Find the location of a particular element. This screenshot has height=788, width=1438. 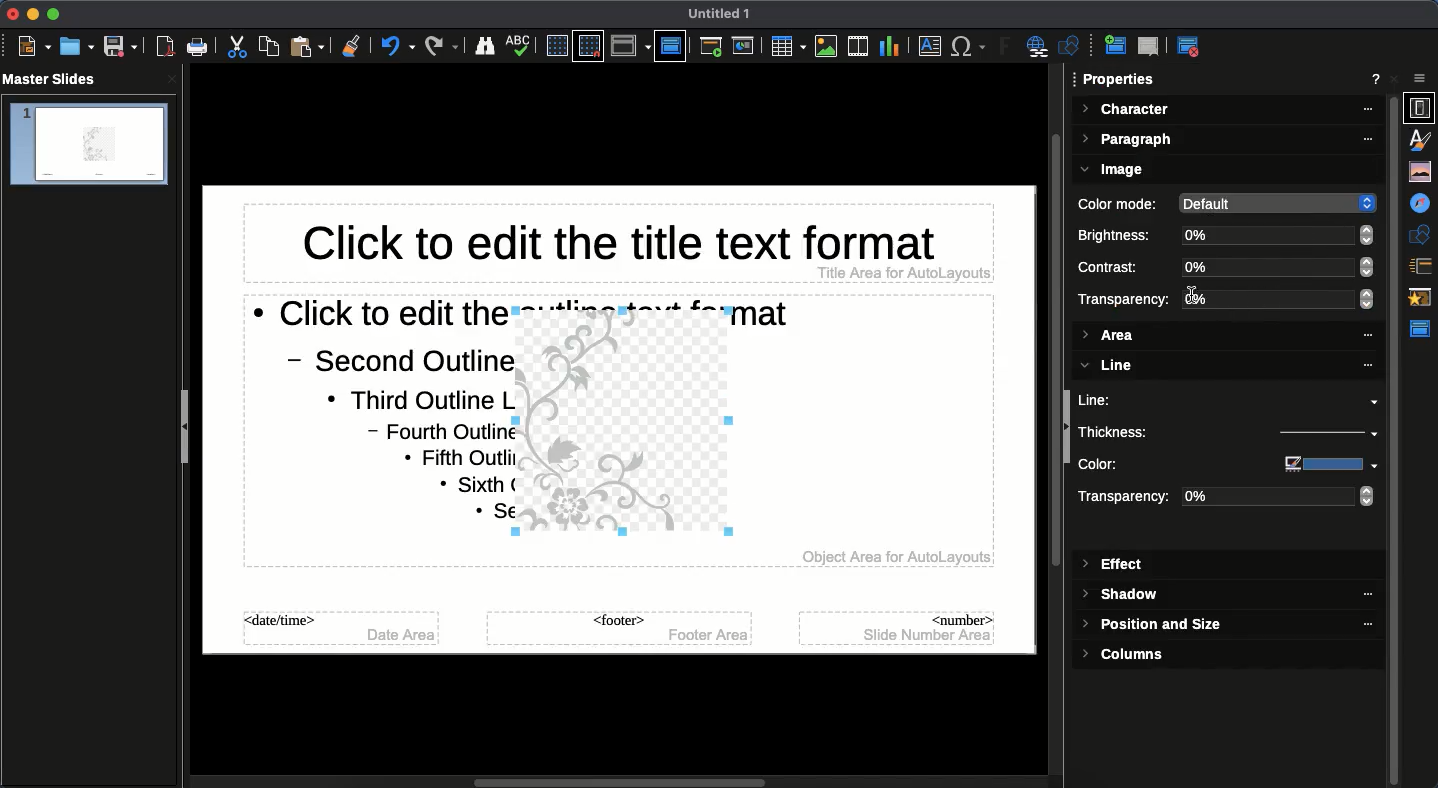

Character is located at coordinates (1228, 110).